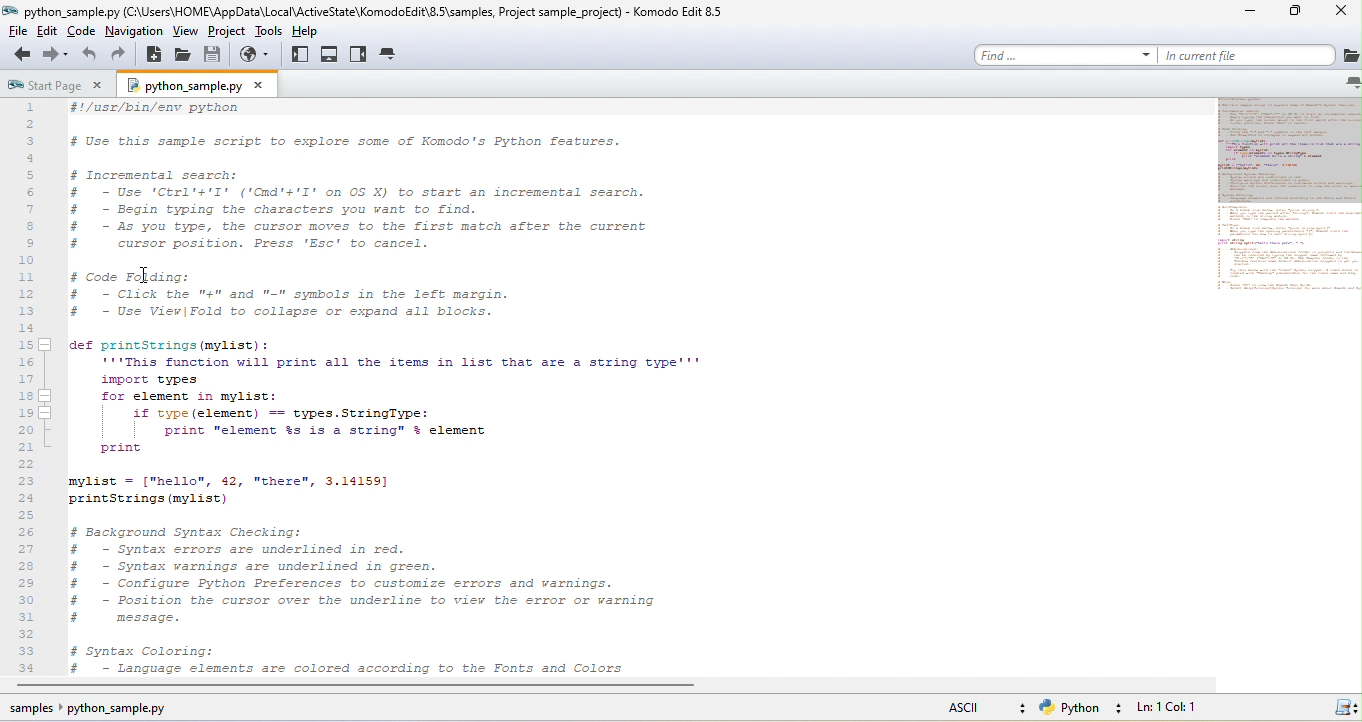  Describe the element at coordinates (90, 57) in the screenshot. I see `undo` at that location.